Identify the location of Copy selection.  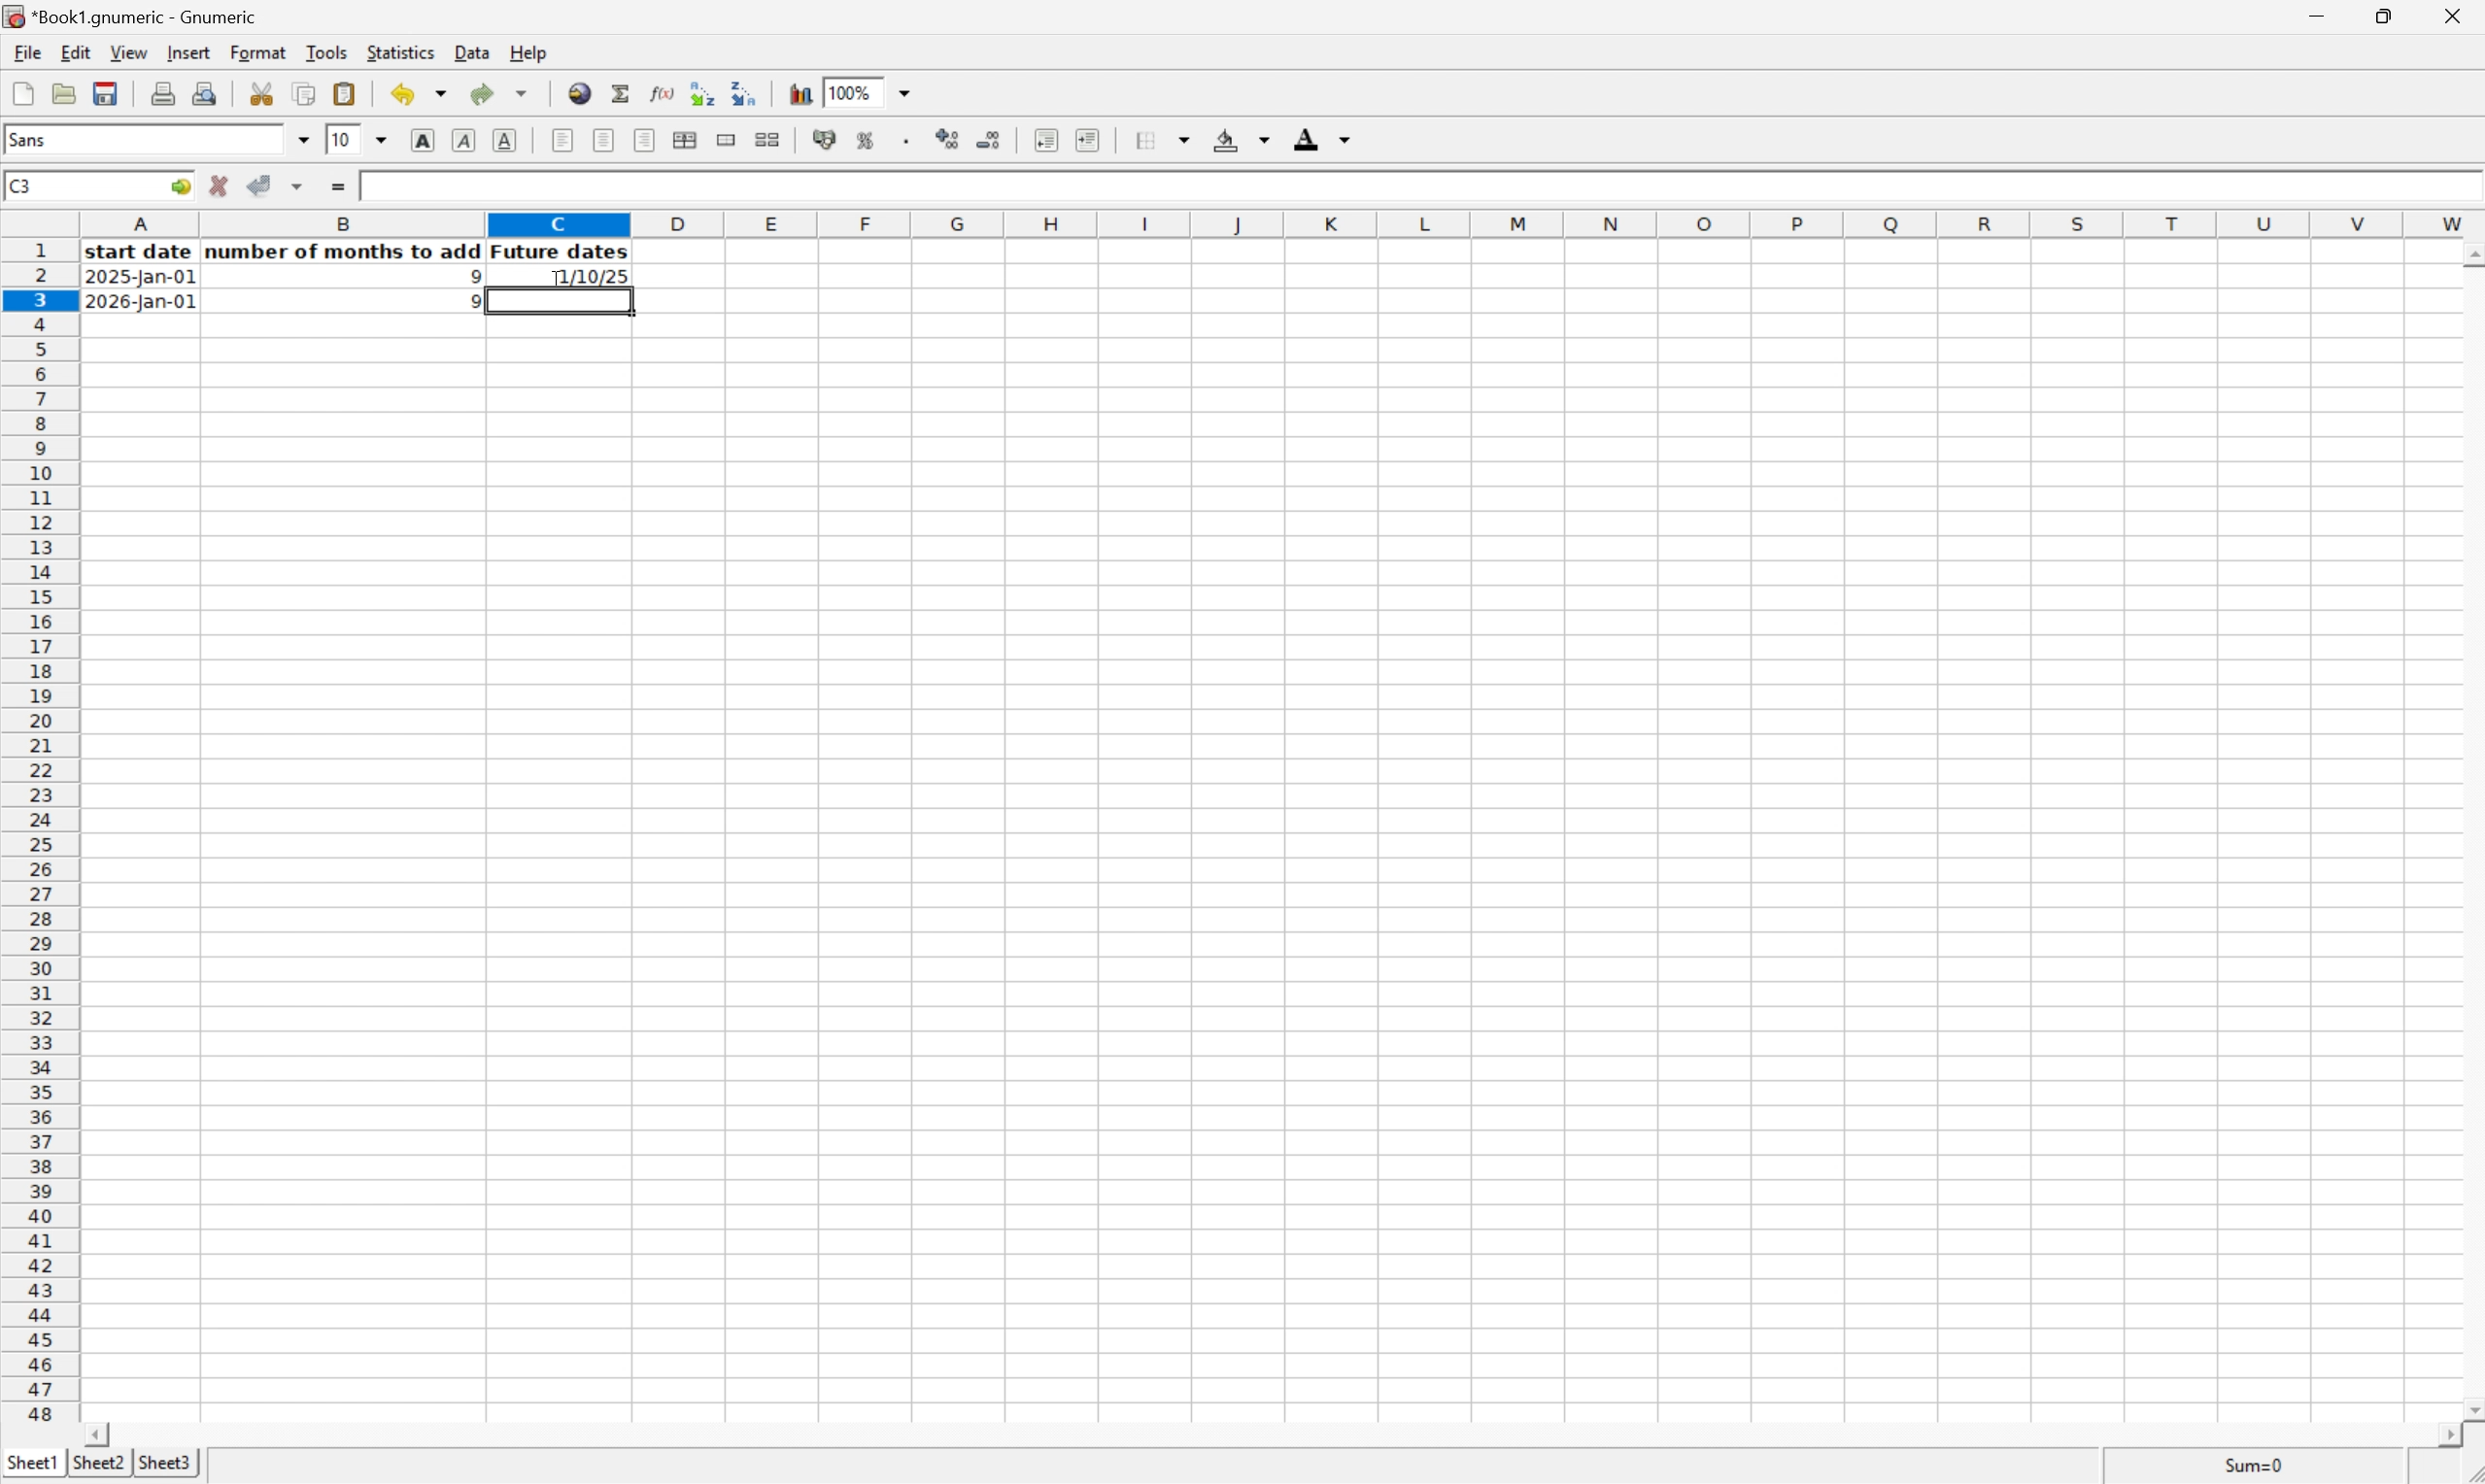
(305, 93).